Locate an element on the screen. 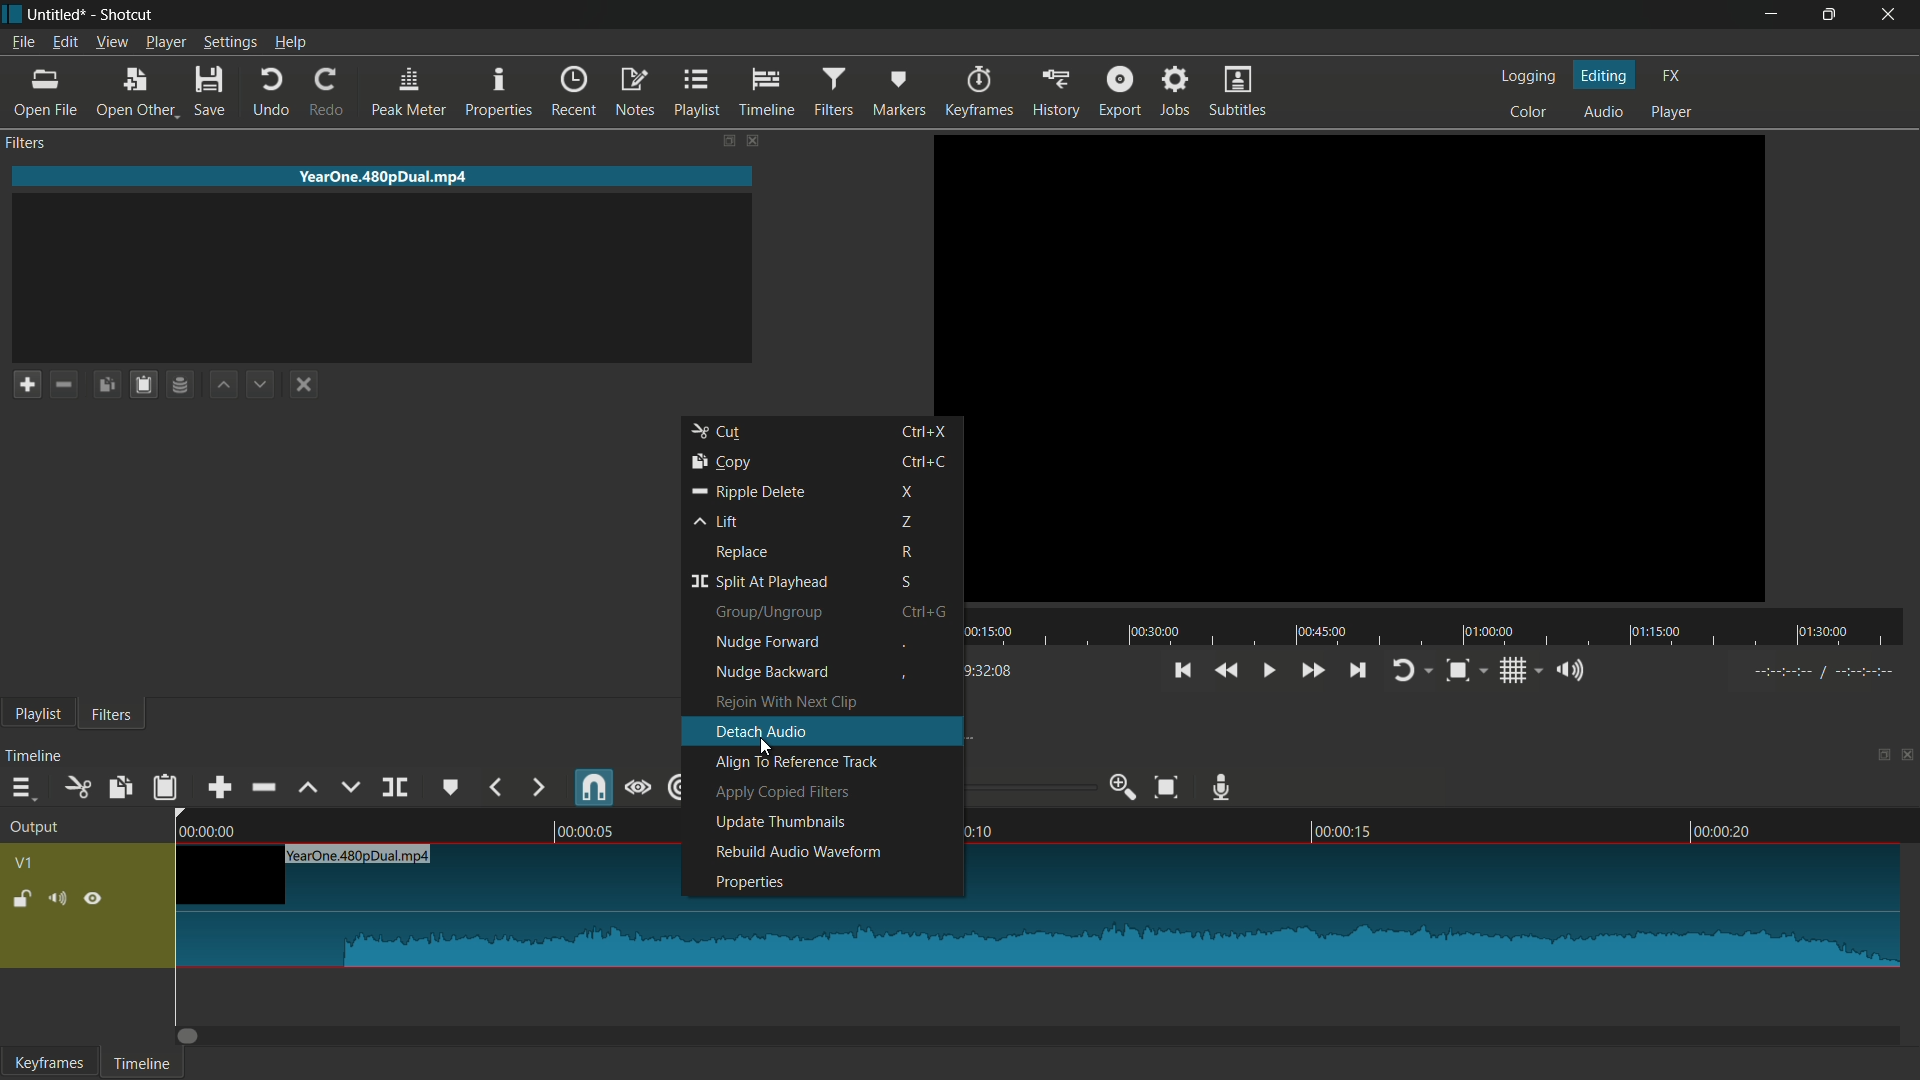 Image resolution: width=1920 pixels, height=1080 pixels. group or ungroup is located at coordinates (769, 613).